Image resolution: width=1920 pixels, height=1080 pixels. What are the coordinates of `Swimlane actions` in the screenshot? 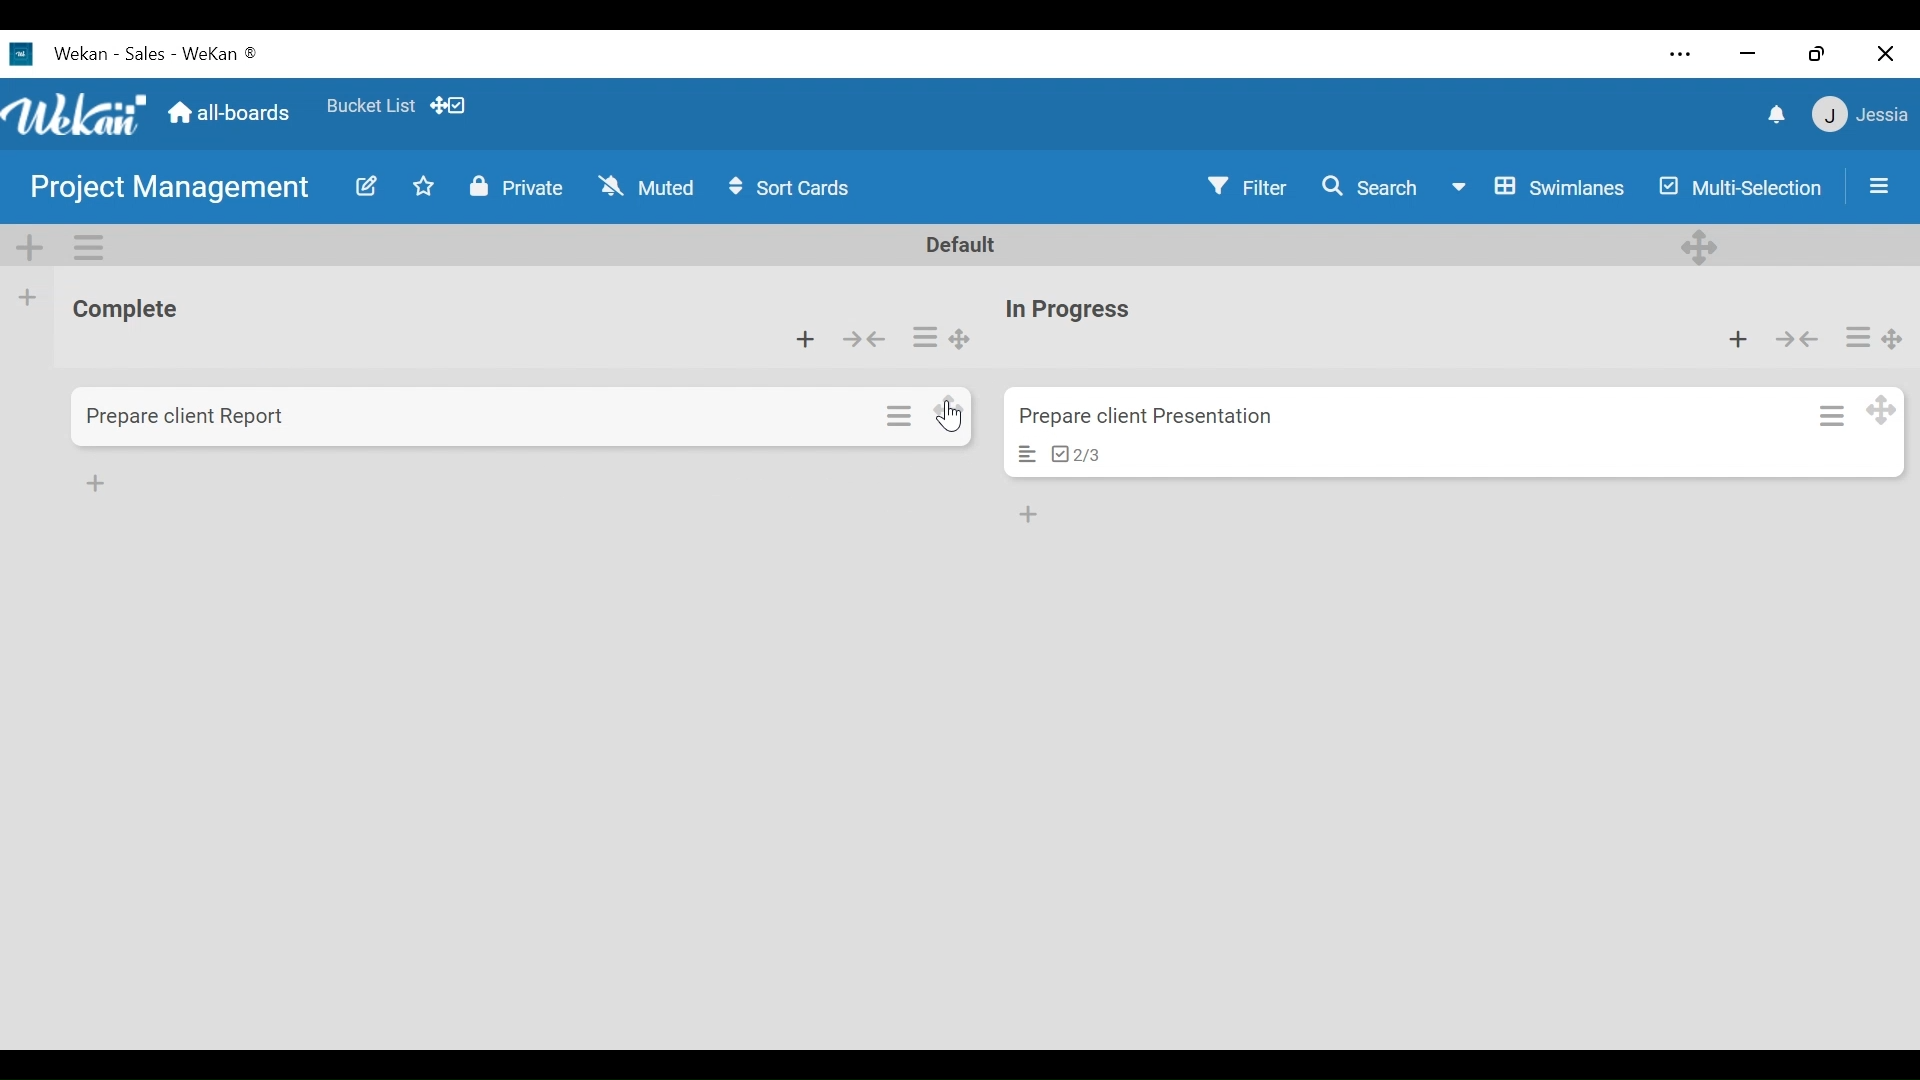 It's located at (92, 246).